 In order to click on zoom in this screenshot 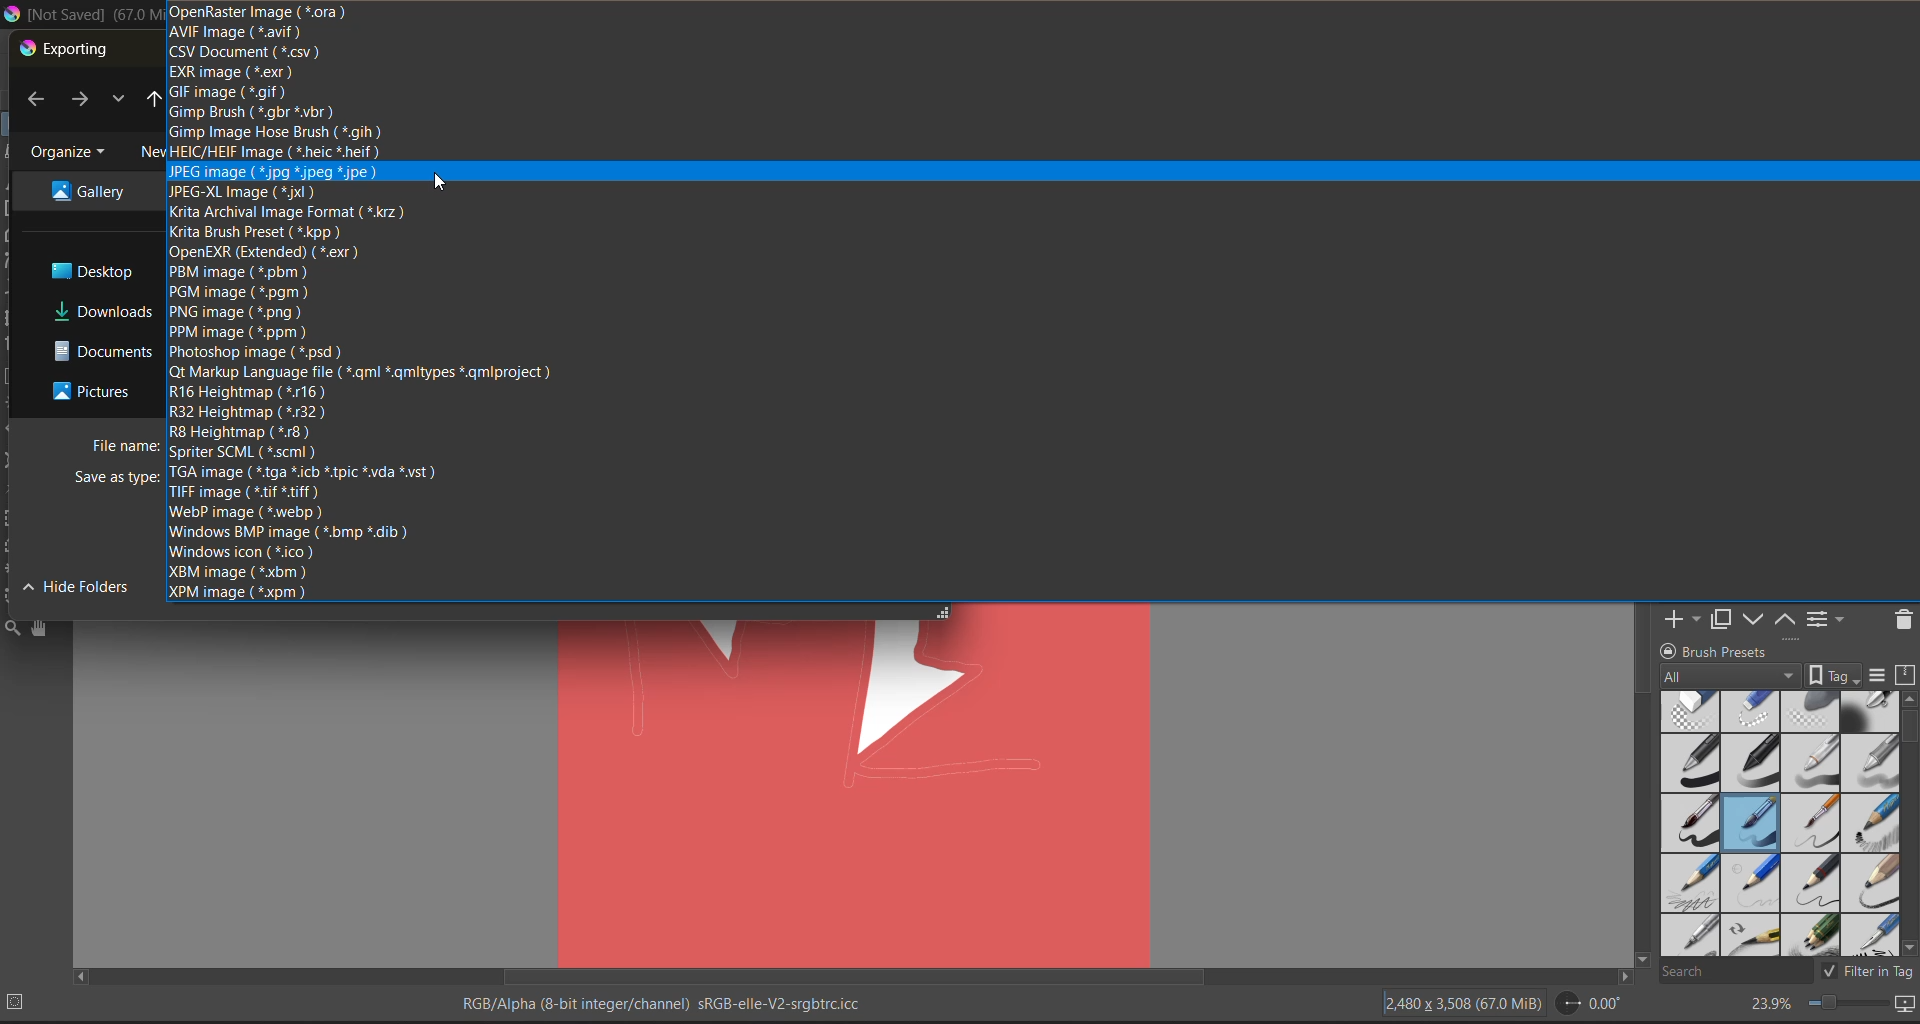, I will do `click(1852, 1005)`.